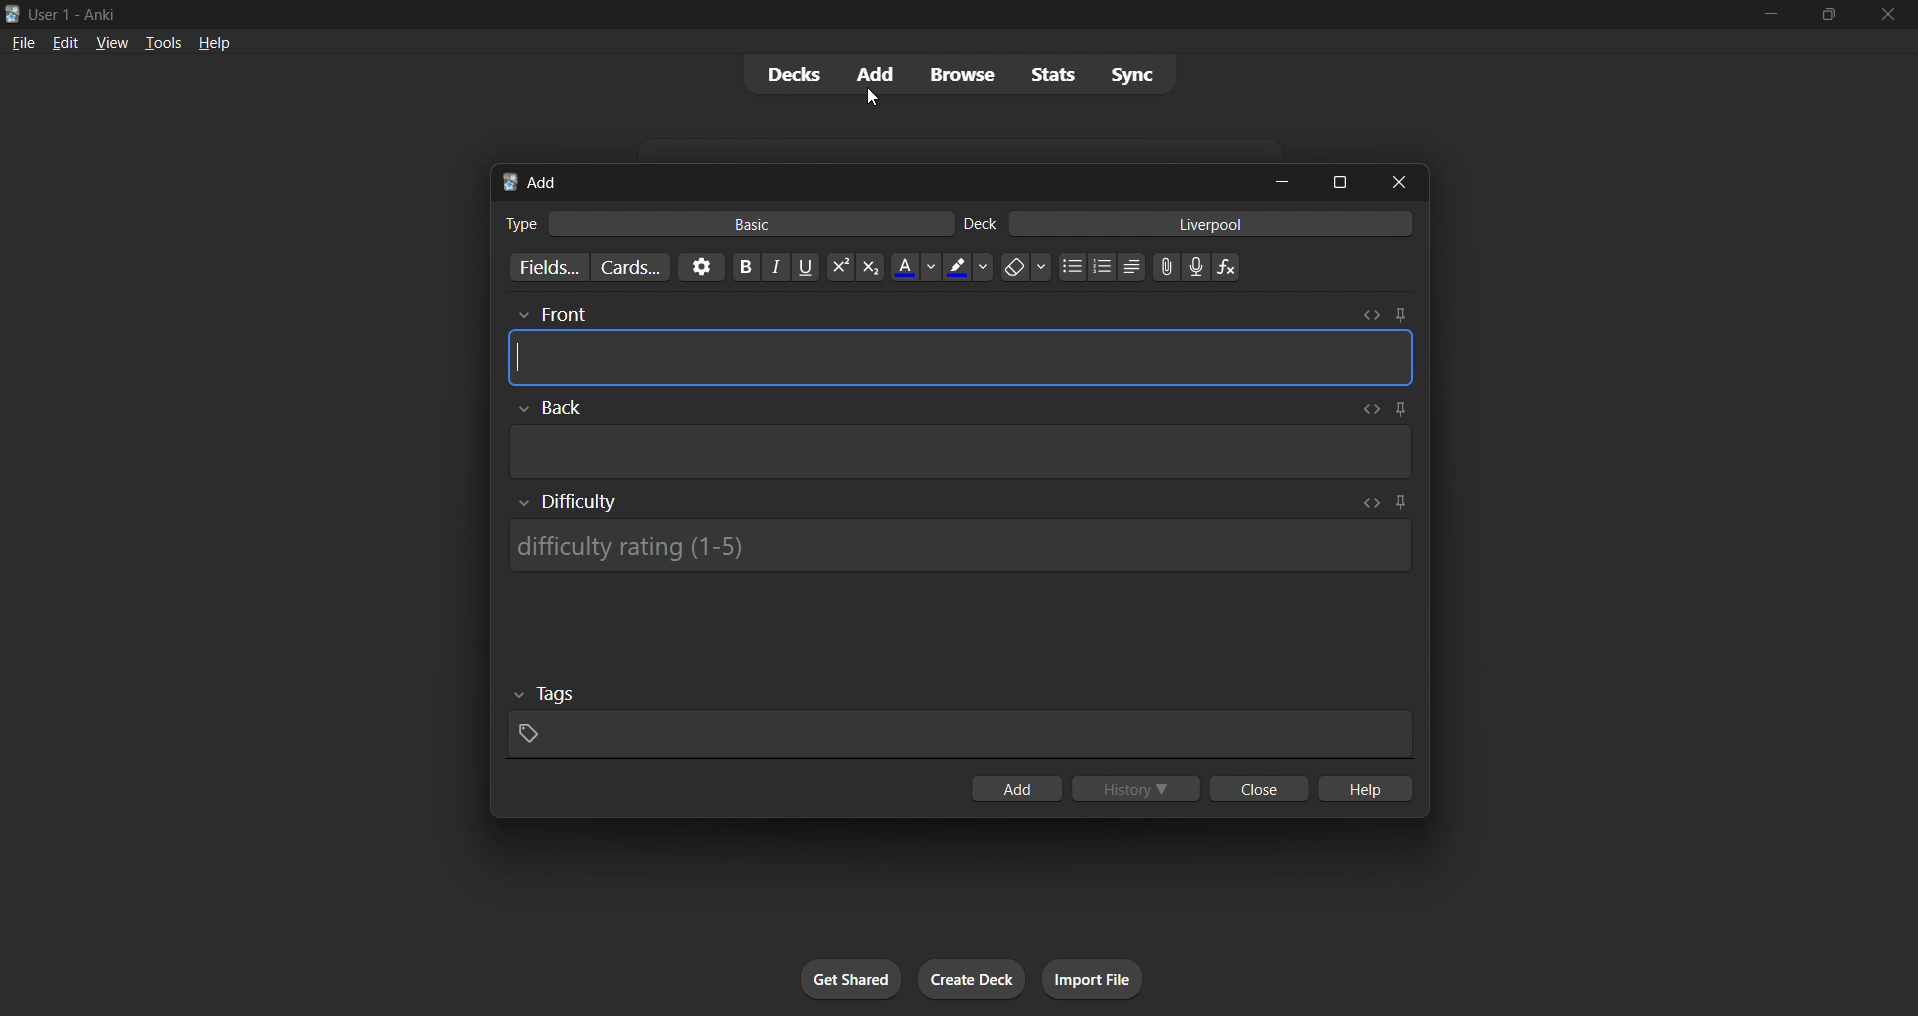 The width and height of the screenshot is (1918, 1016). What do you see at coordinates (1025, 266) in the screenshot?
I see `clear` at bounding box center [1025, 266].